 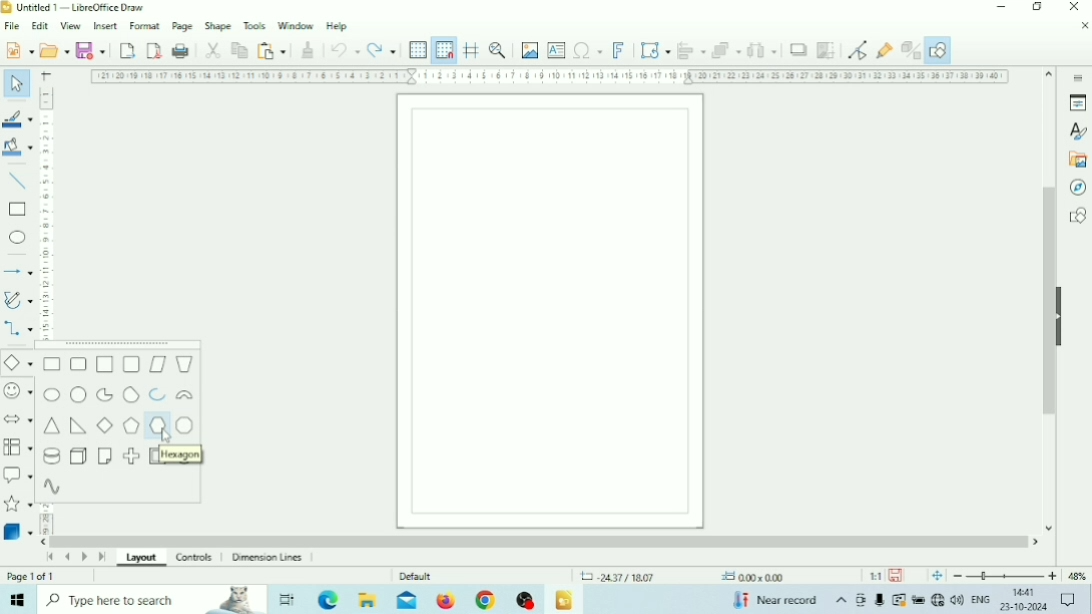 What do you see at coordinates (127, 50) in the screenshot?
I see `Export` at bounding box center [127, 50].